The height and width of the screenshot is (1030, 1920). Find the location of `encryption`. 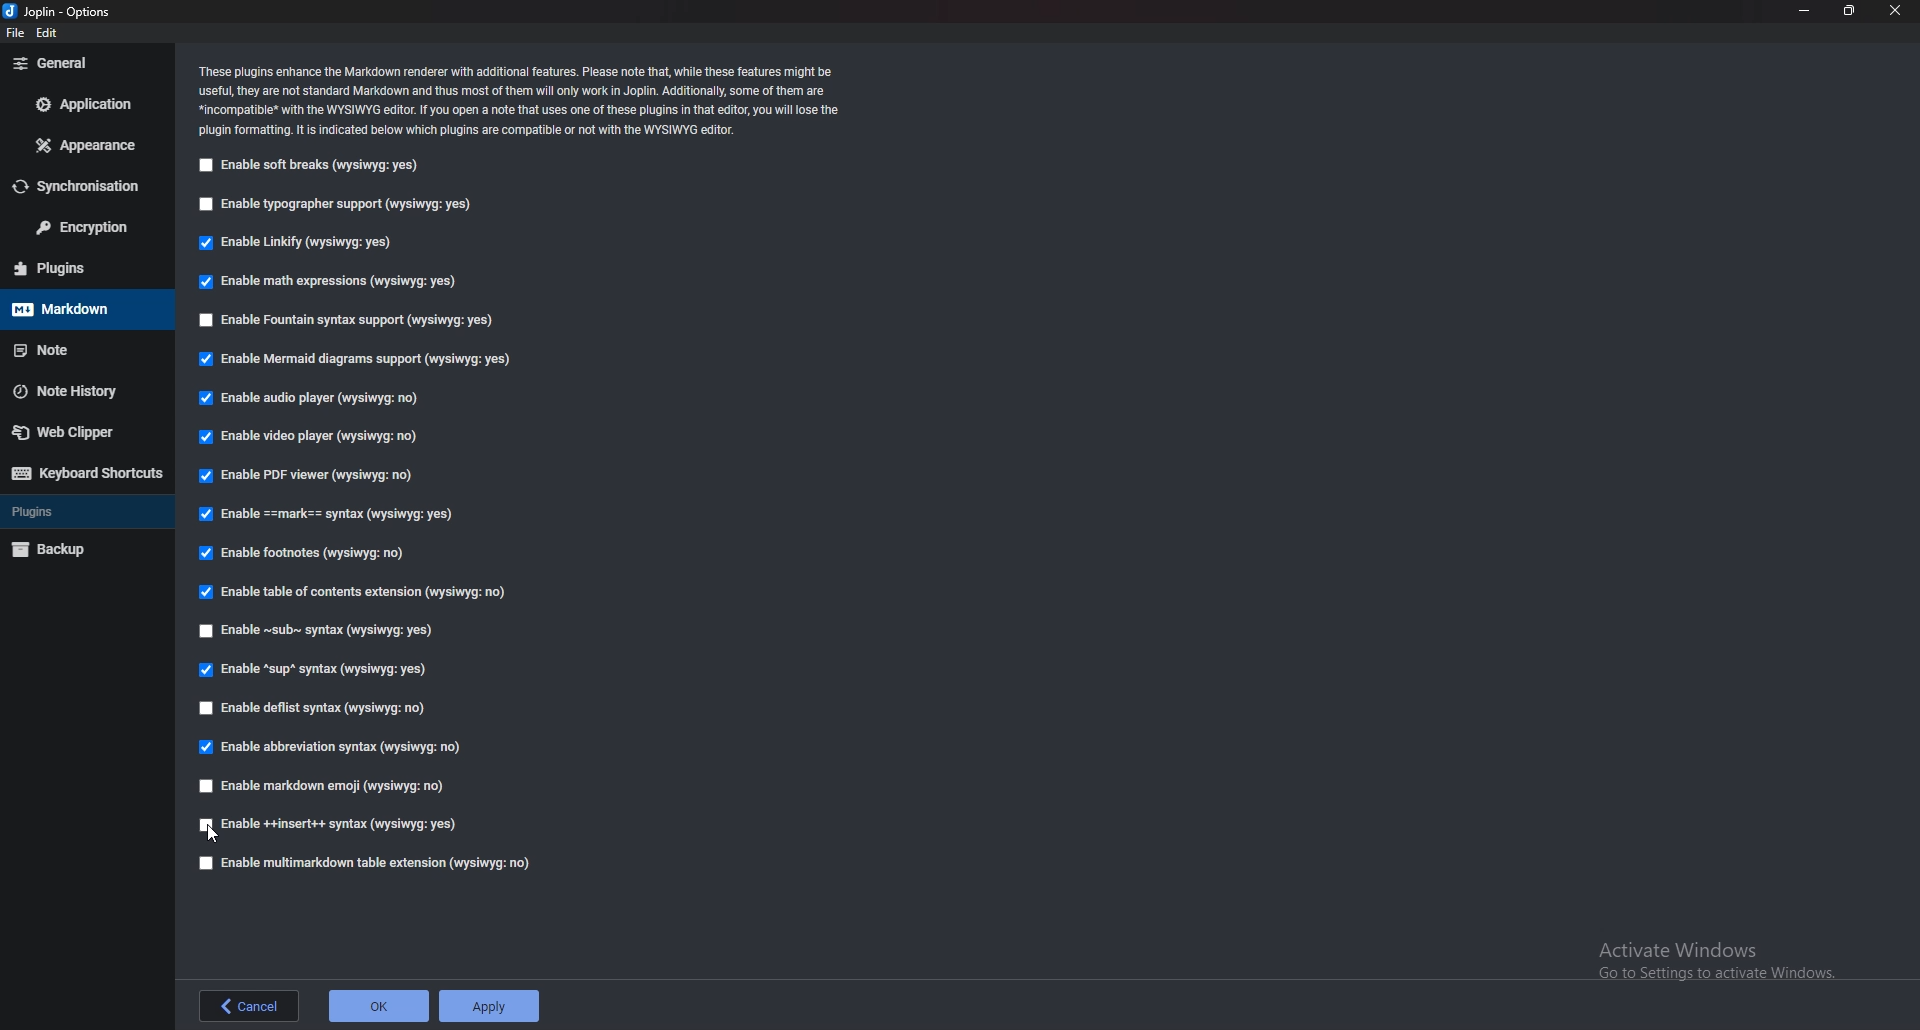

encryption is located at coordinates (80, 226).